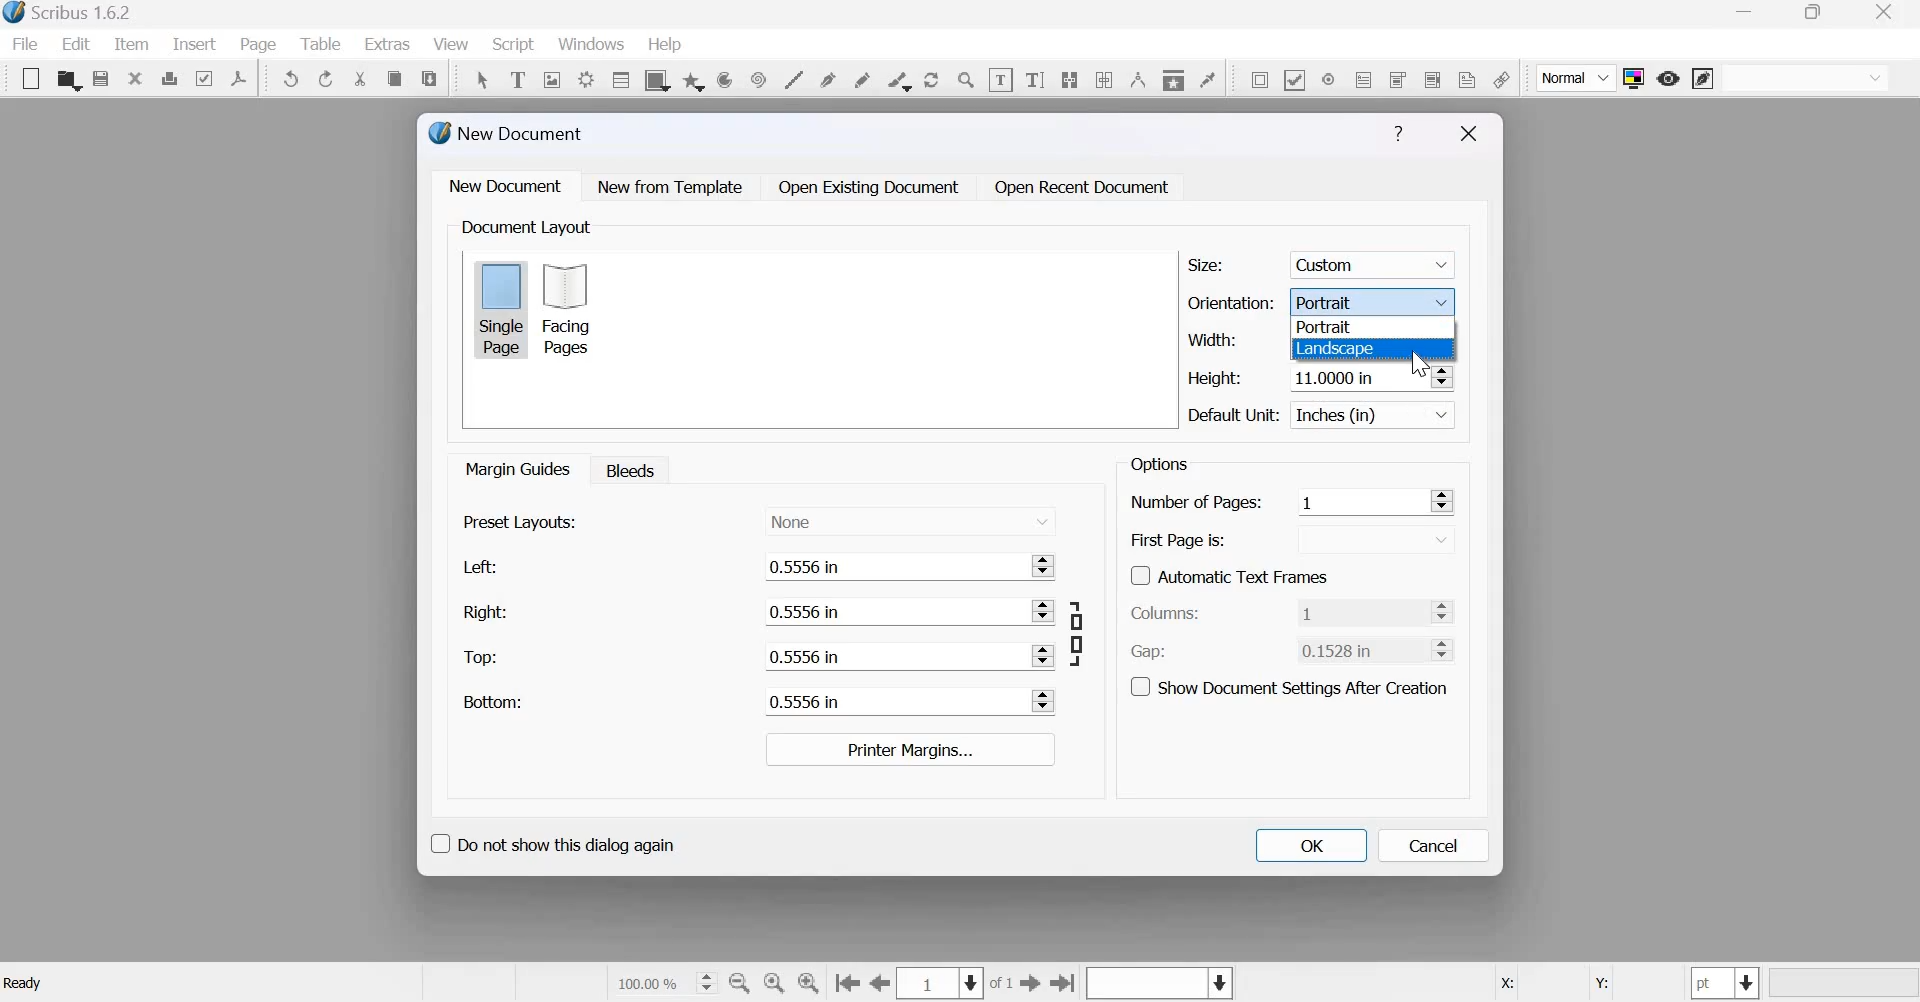 The height and width of the screenshot is (1002, 1920). Describe the element at coordinates (908, 749) in the screenshot. I see `Printer margins` at that location.